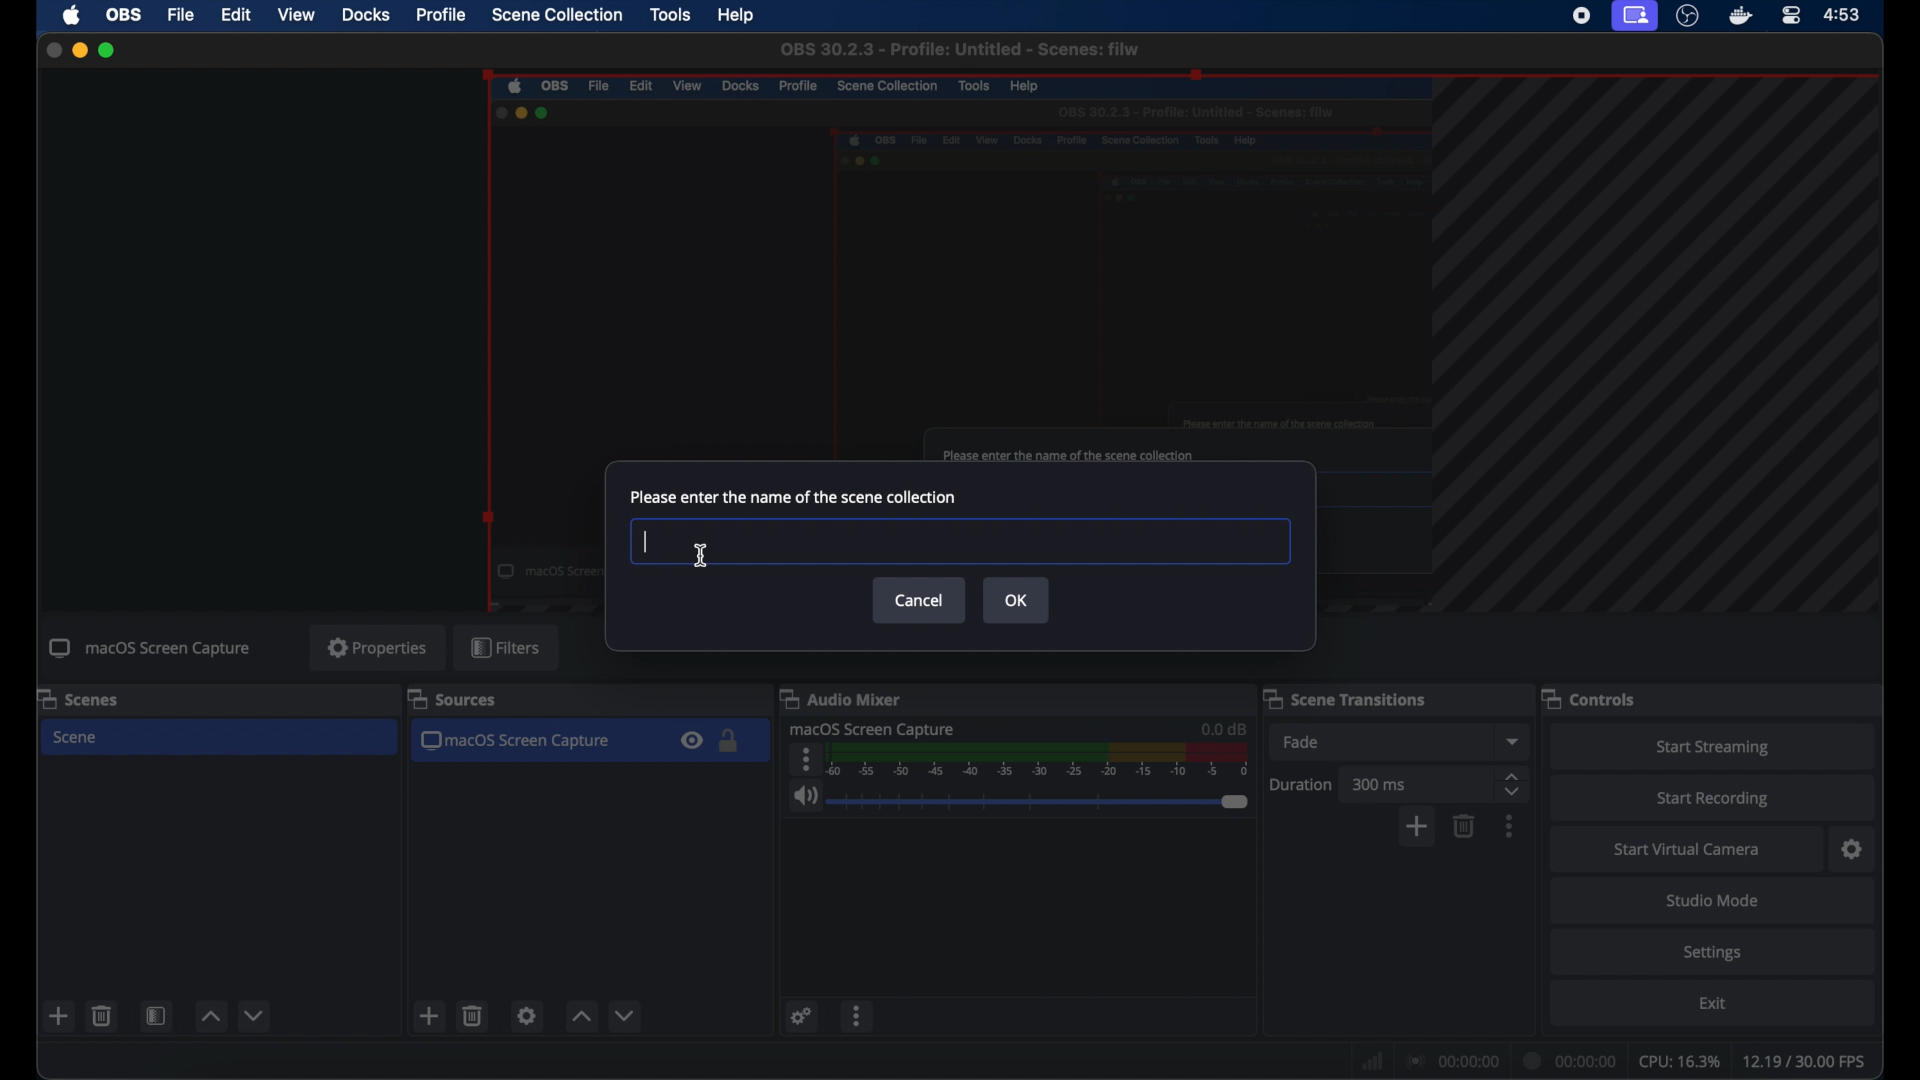 Image resolution: width=1920 pixels, height=1080 pixels. I want to click on scenes, so click(81, 698).